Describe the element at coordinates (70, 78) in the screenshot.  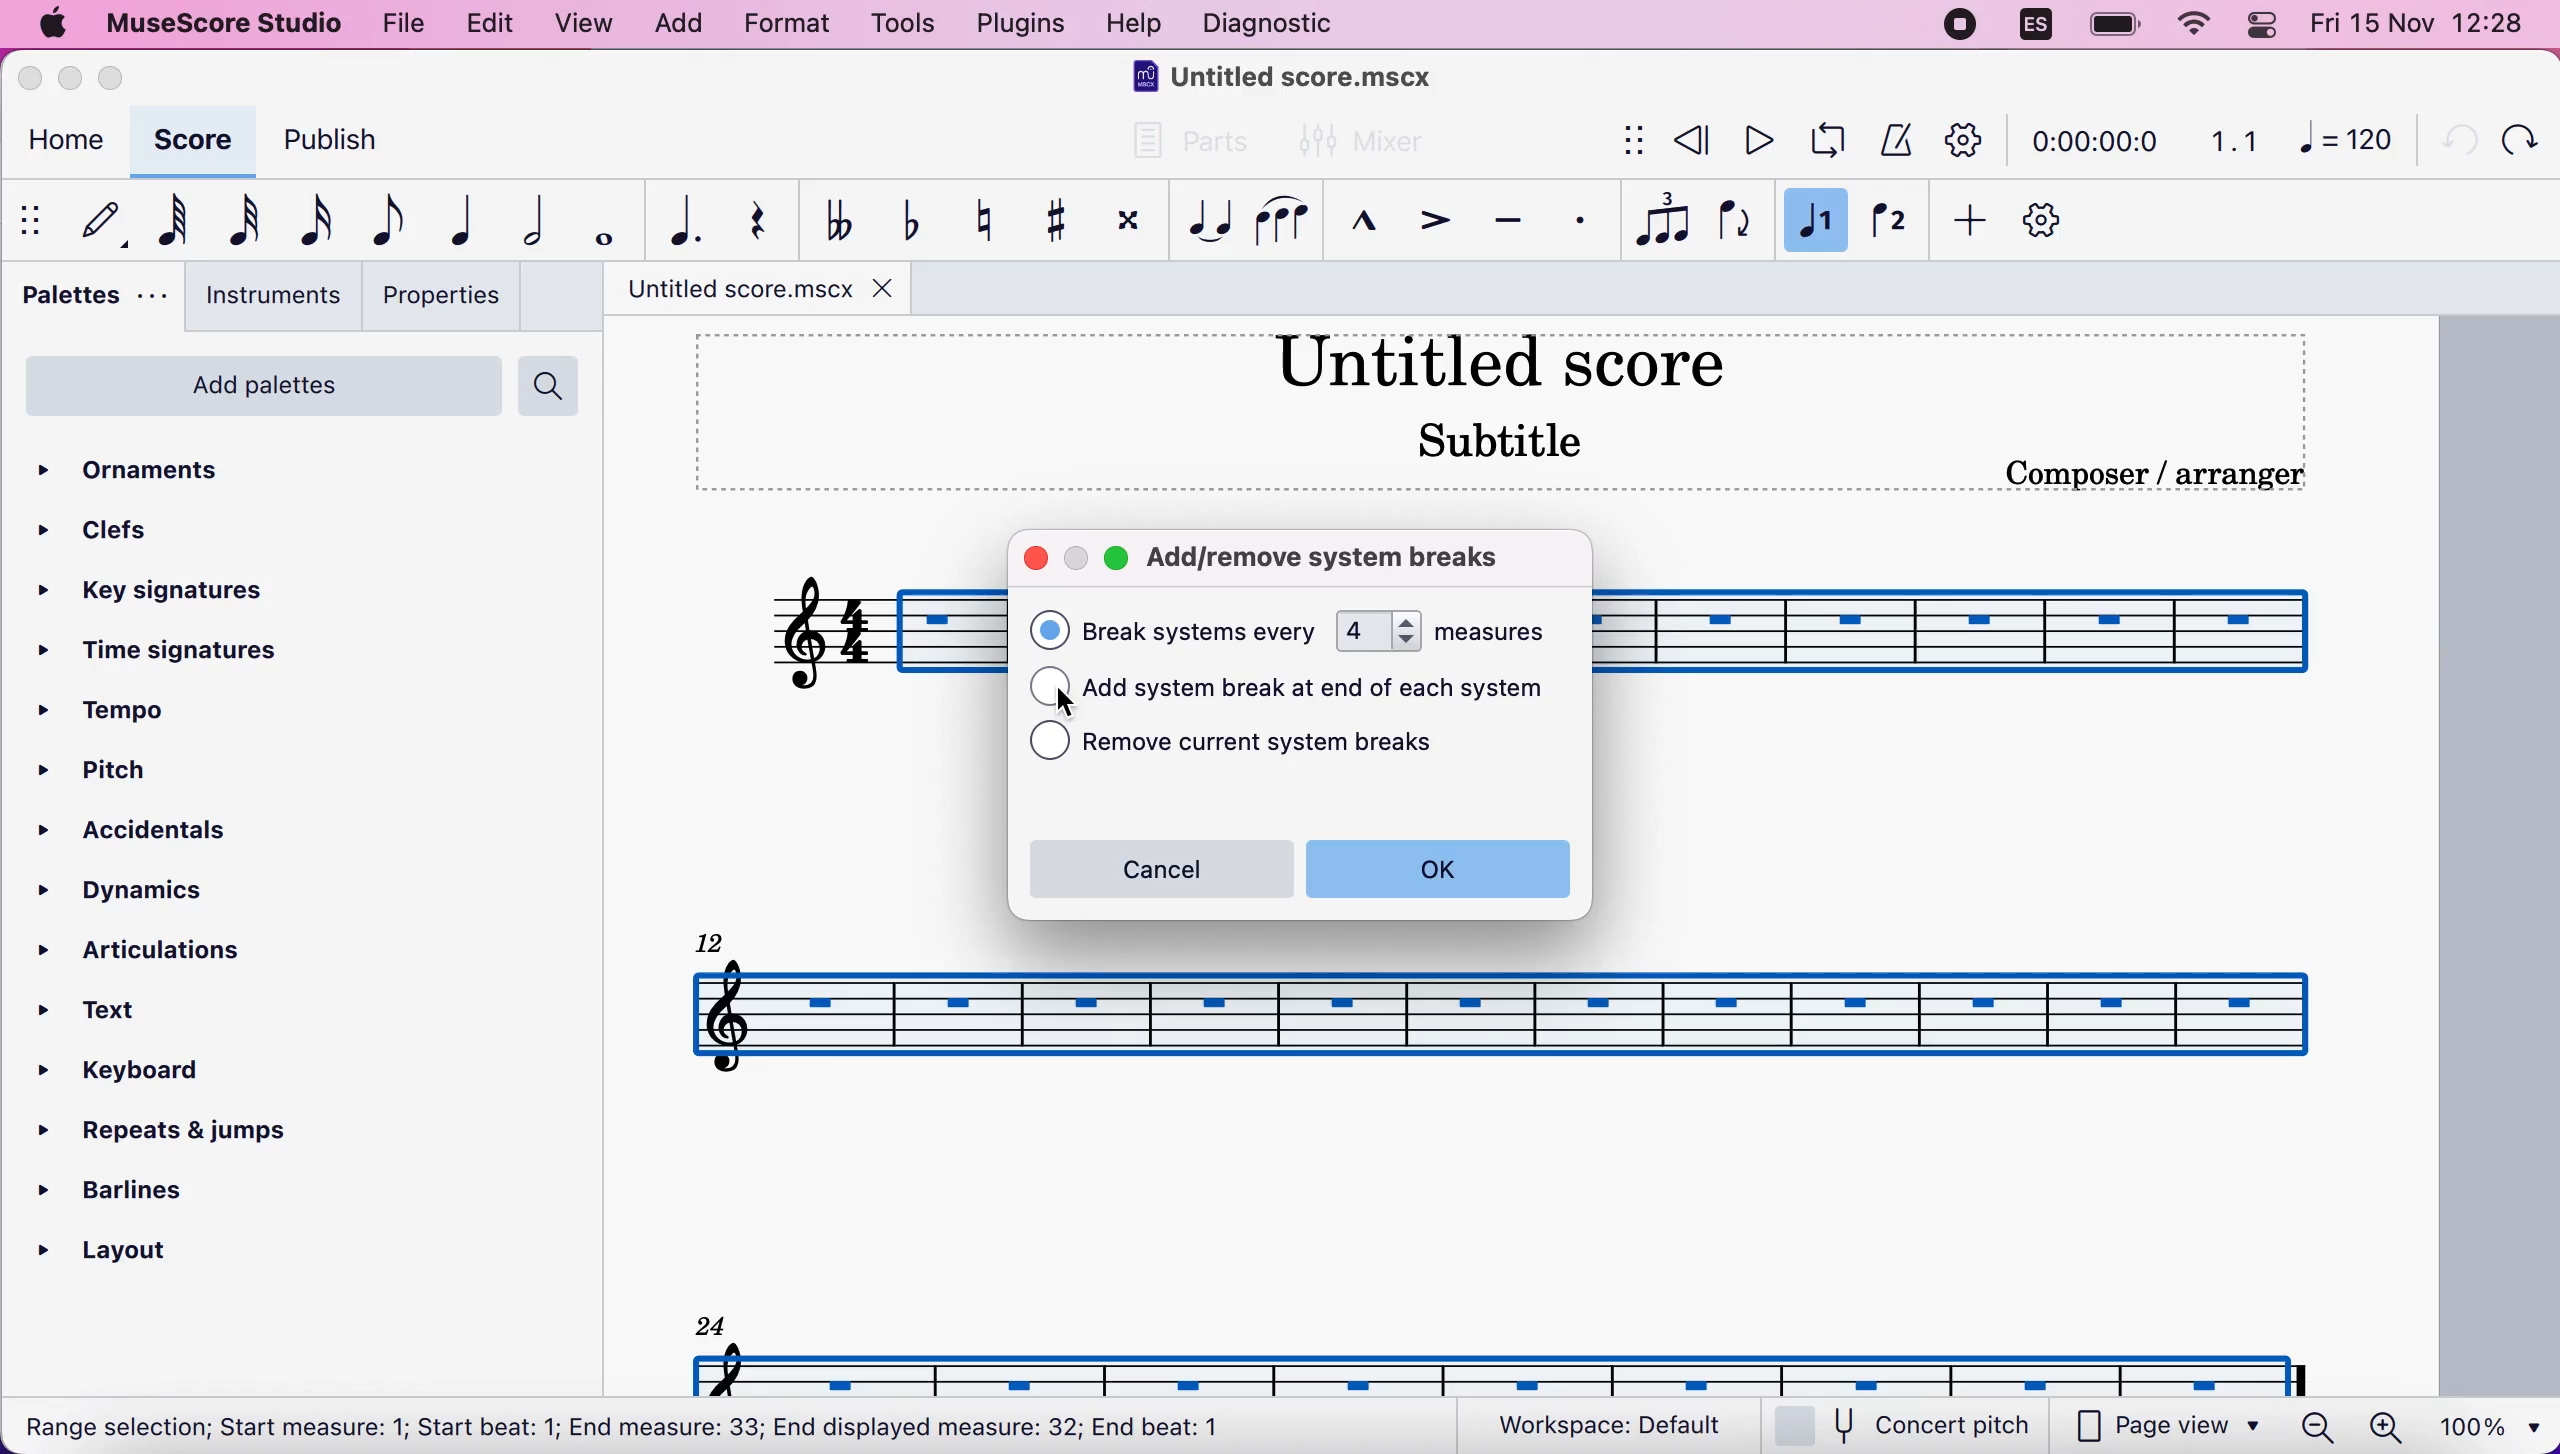
I see `minimize` at that location.